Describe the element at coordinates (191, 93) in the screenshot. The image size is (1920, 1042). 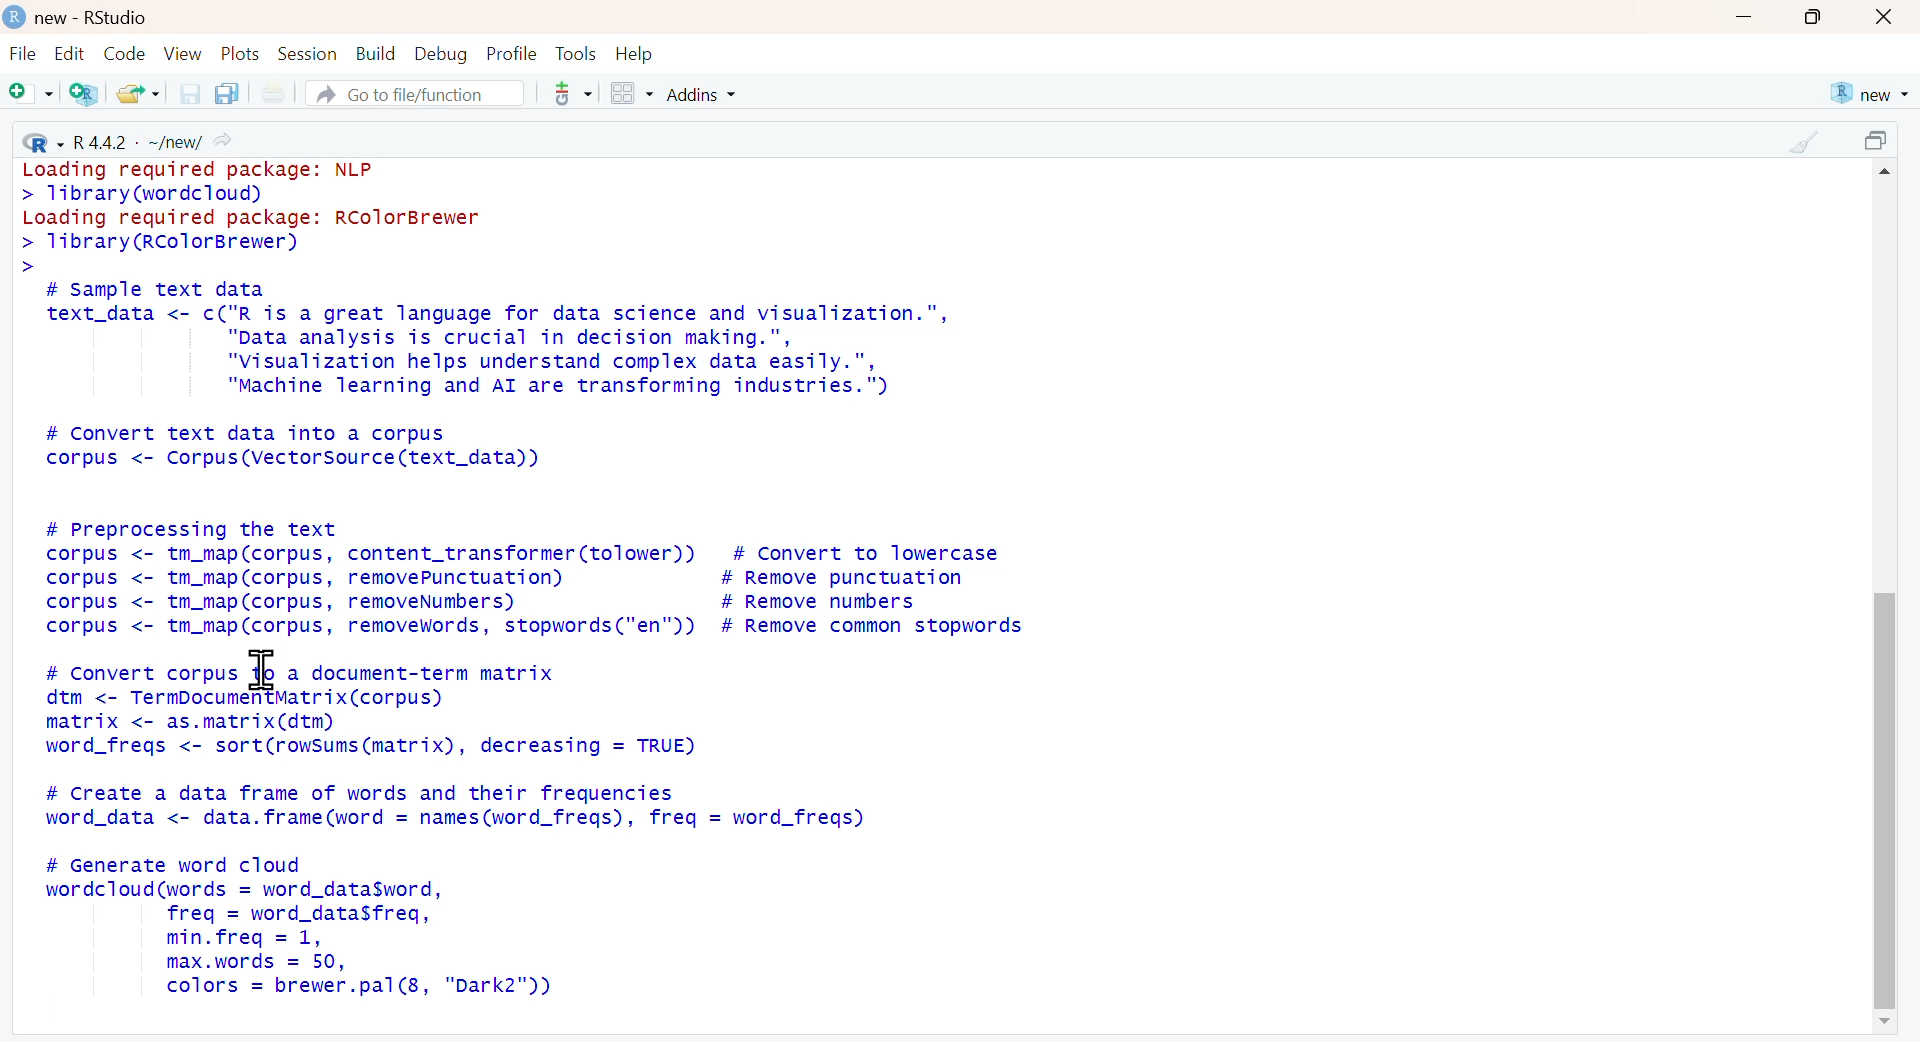
I see `Save the current document` at that location.